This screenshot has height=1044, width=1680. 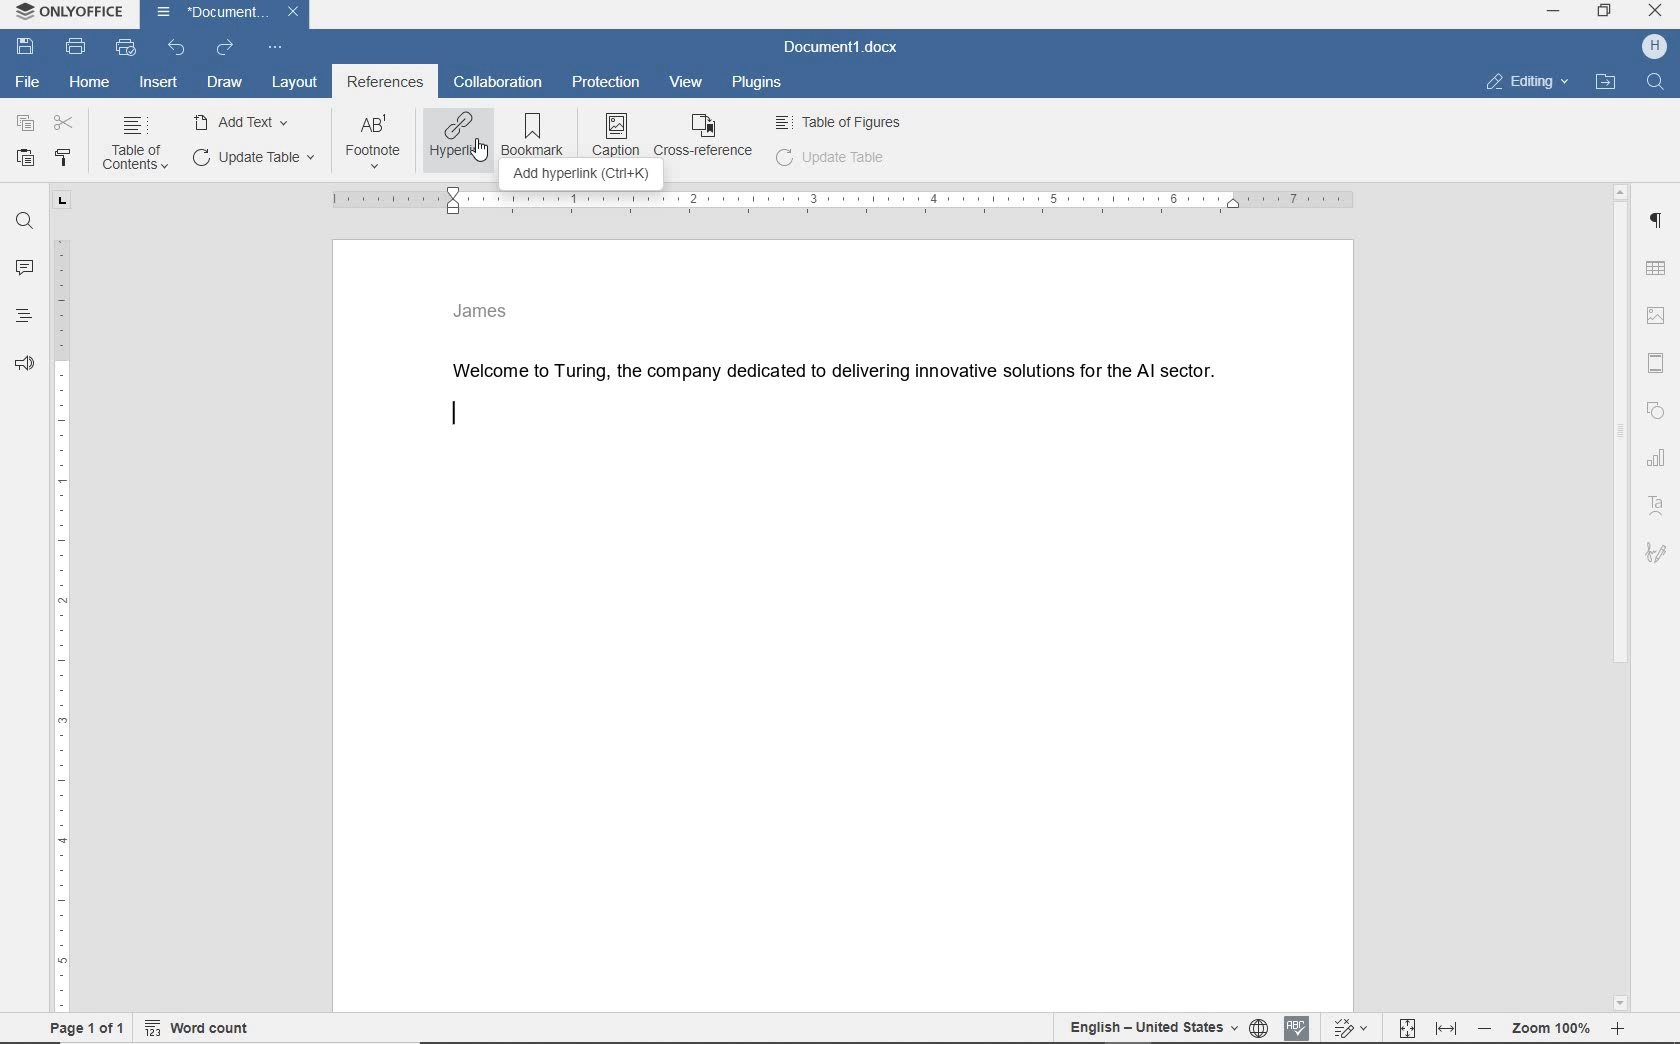 What do you see at coordinates (1658, 554) in the screenshot?
I see `Signature` at bounding box center [1658, 554].